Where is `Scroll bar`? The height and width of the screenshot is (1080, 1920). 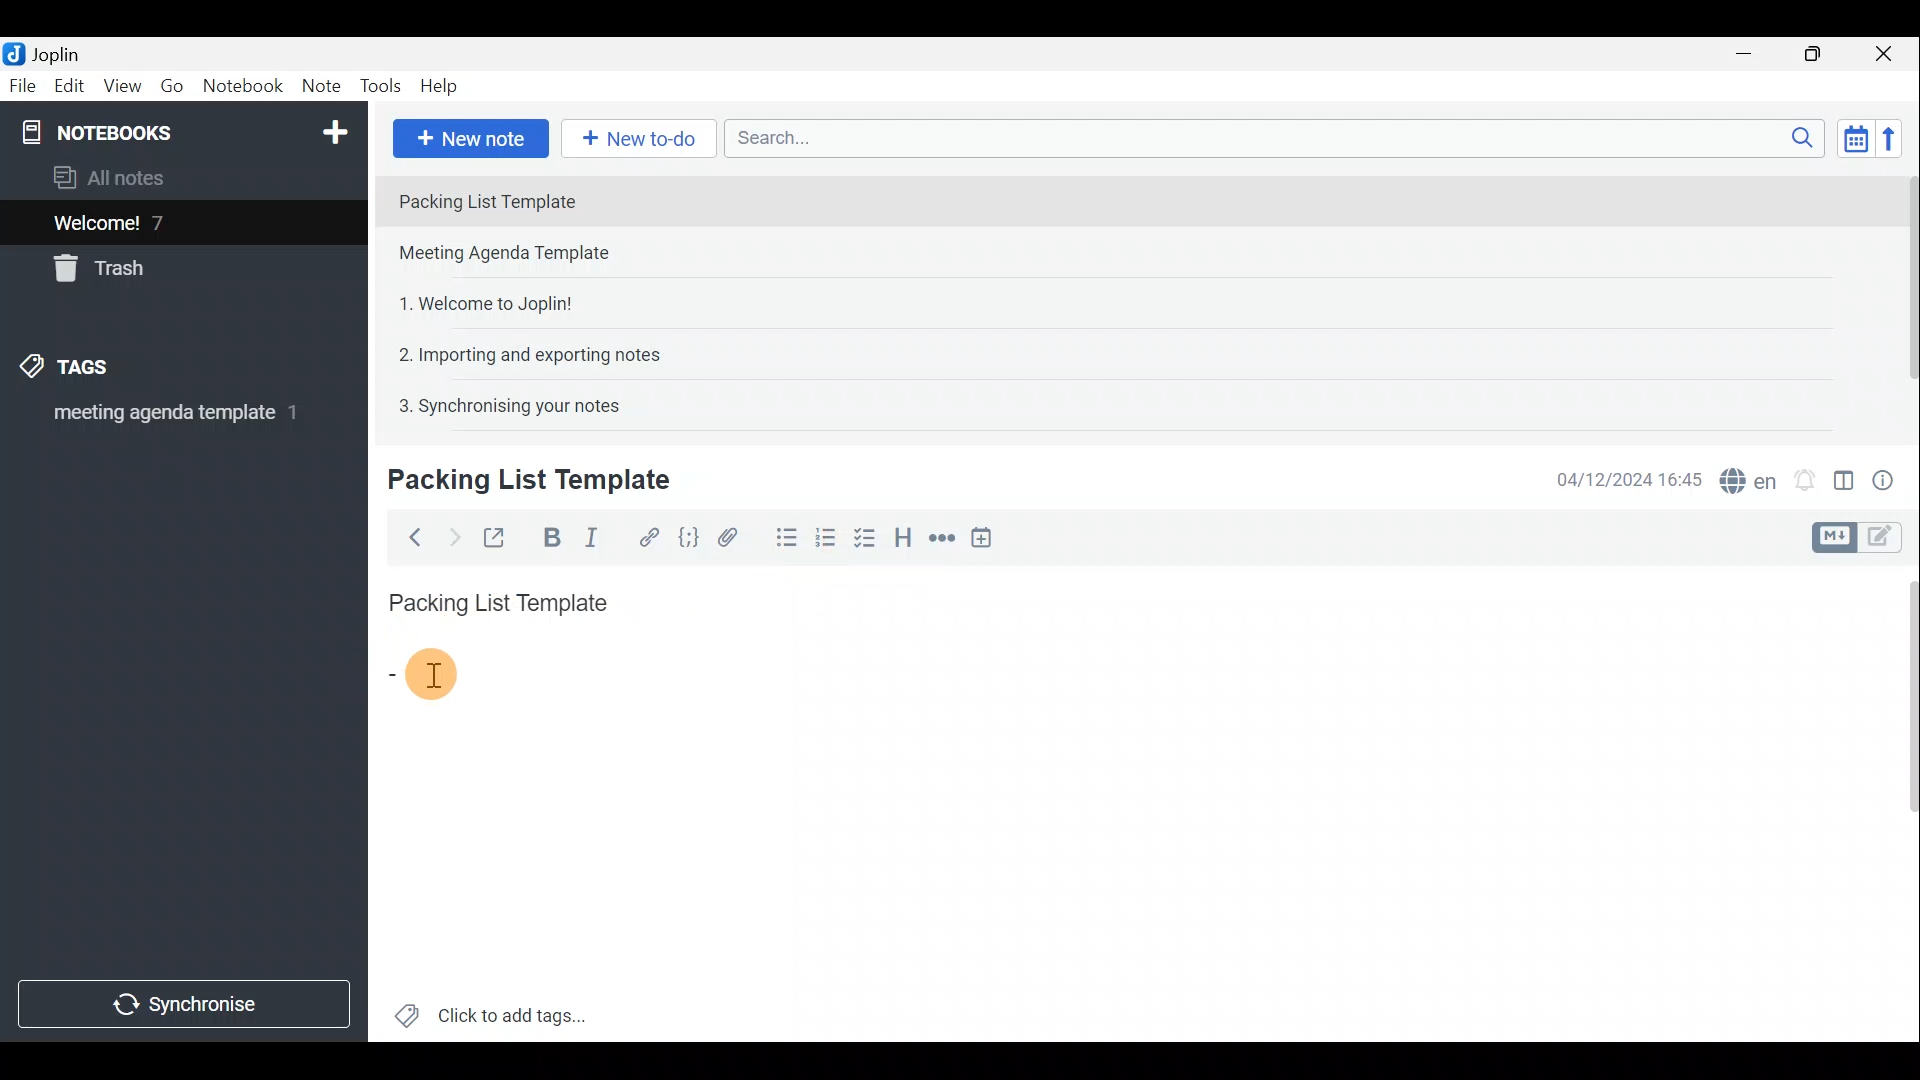 Scroll bar is located at coordinates (1901, 292).